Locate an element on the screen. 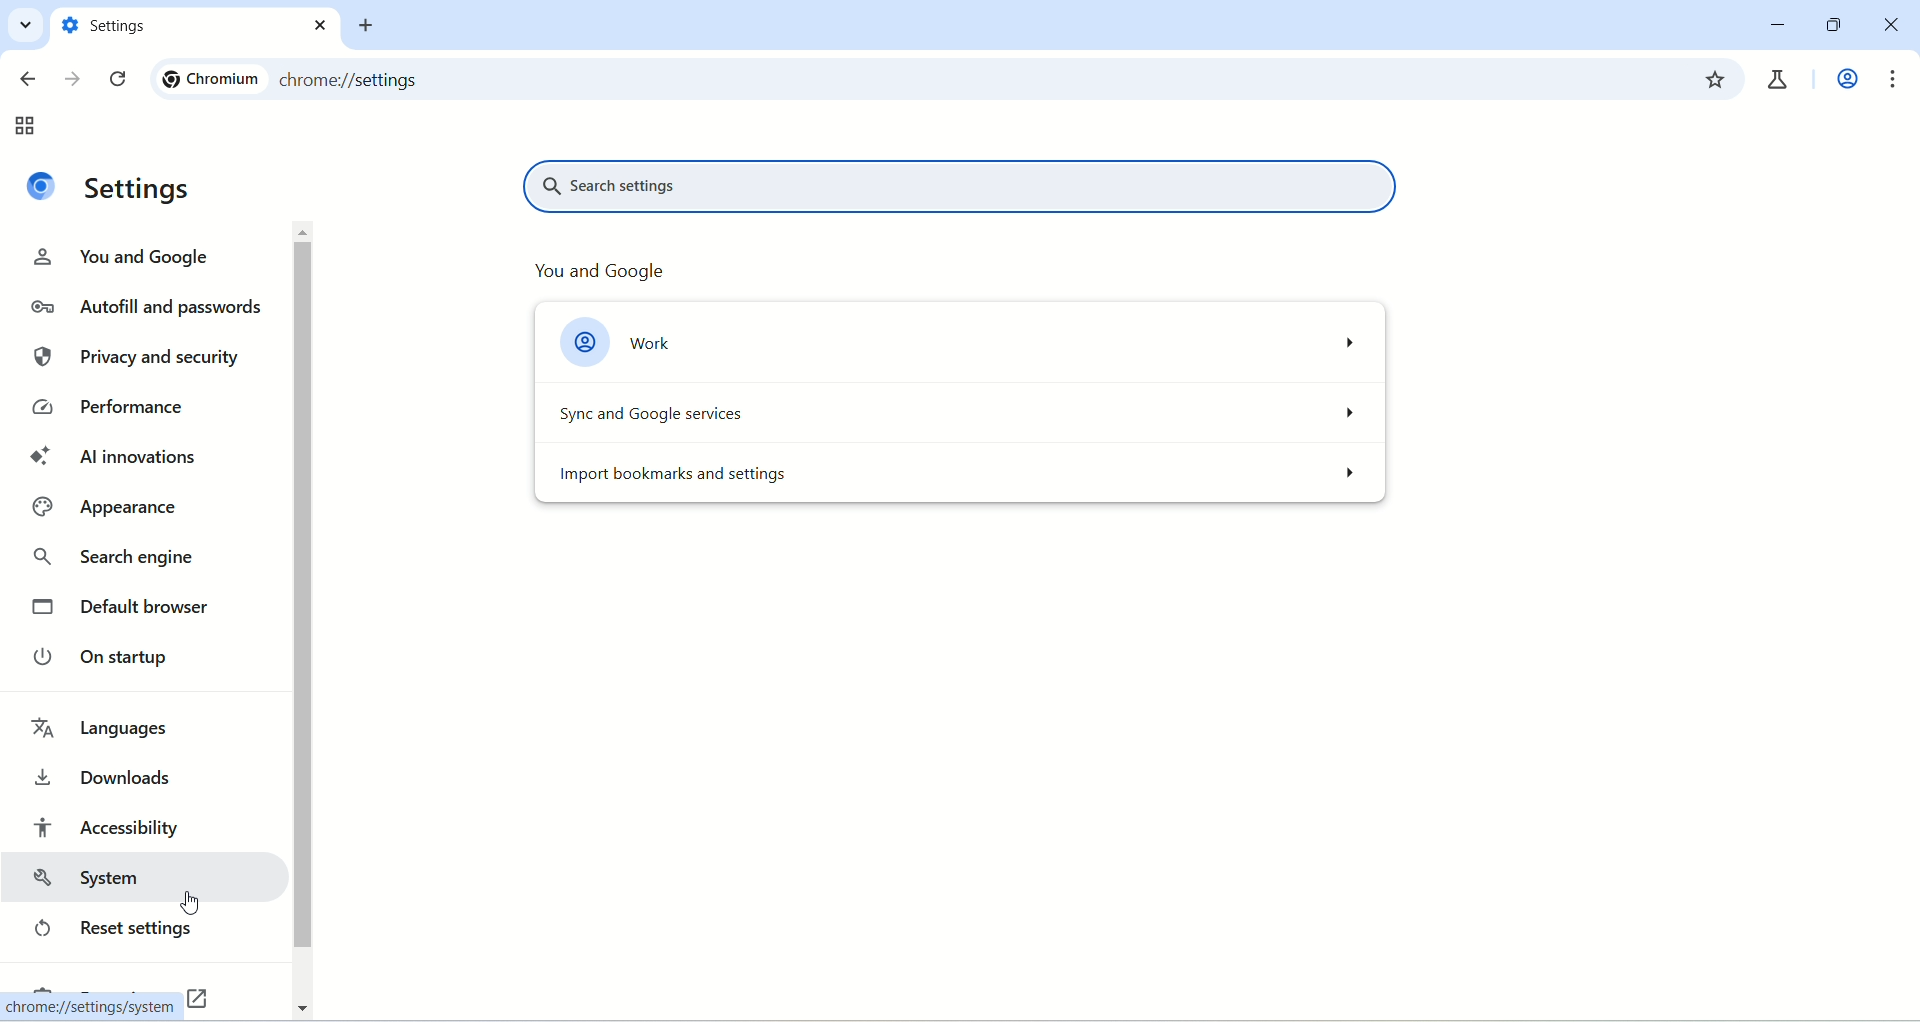  close is located at coordinates (1893, 26).